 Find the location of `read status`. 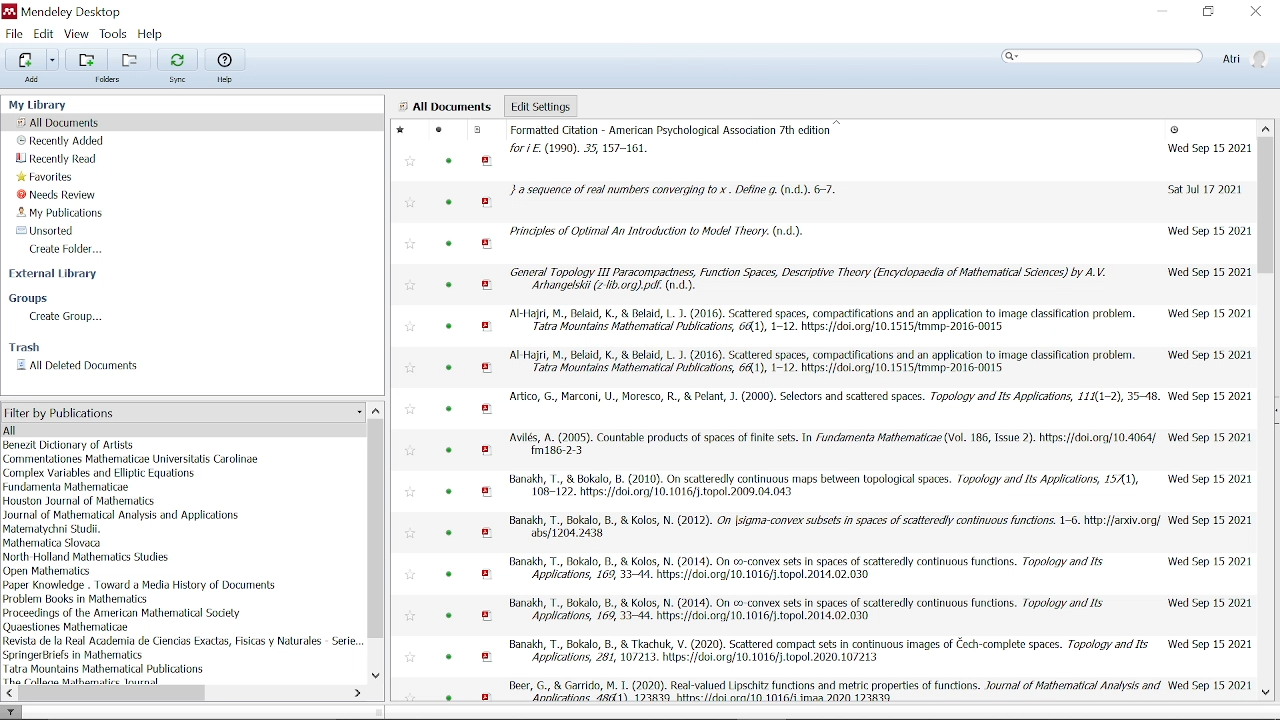

read status is located at coordinates (448, 696).